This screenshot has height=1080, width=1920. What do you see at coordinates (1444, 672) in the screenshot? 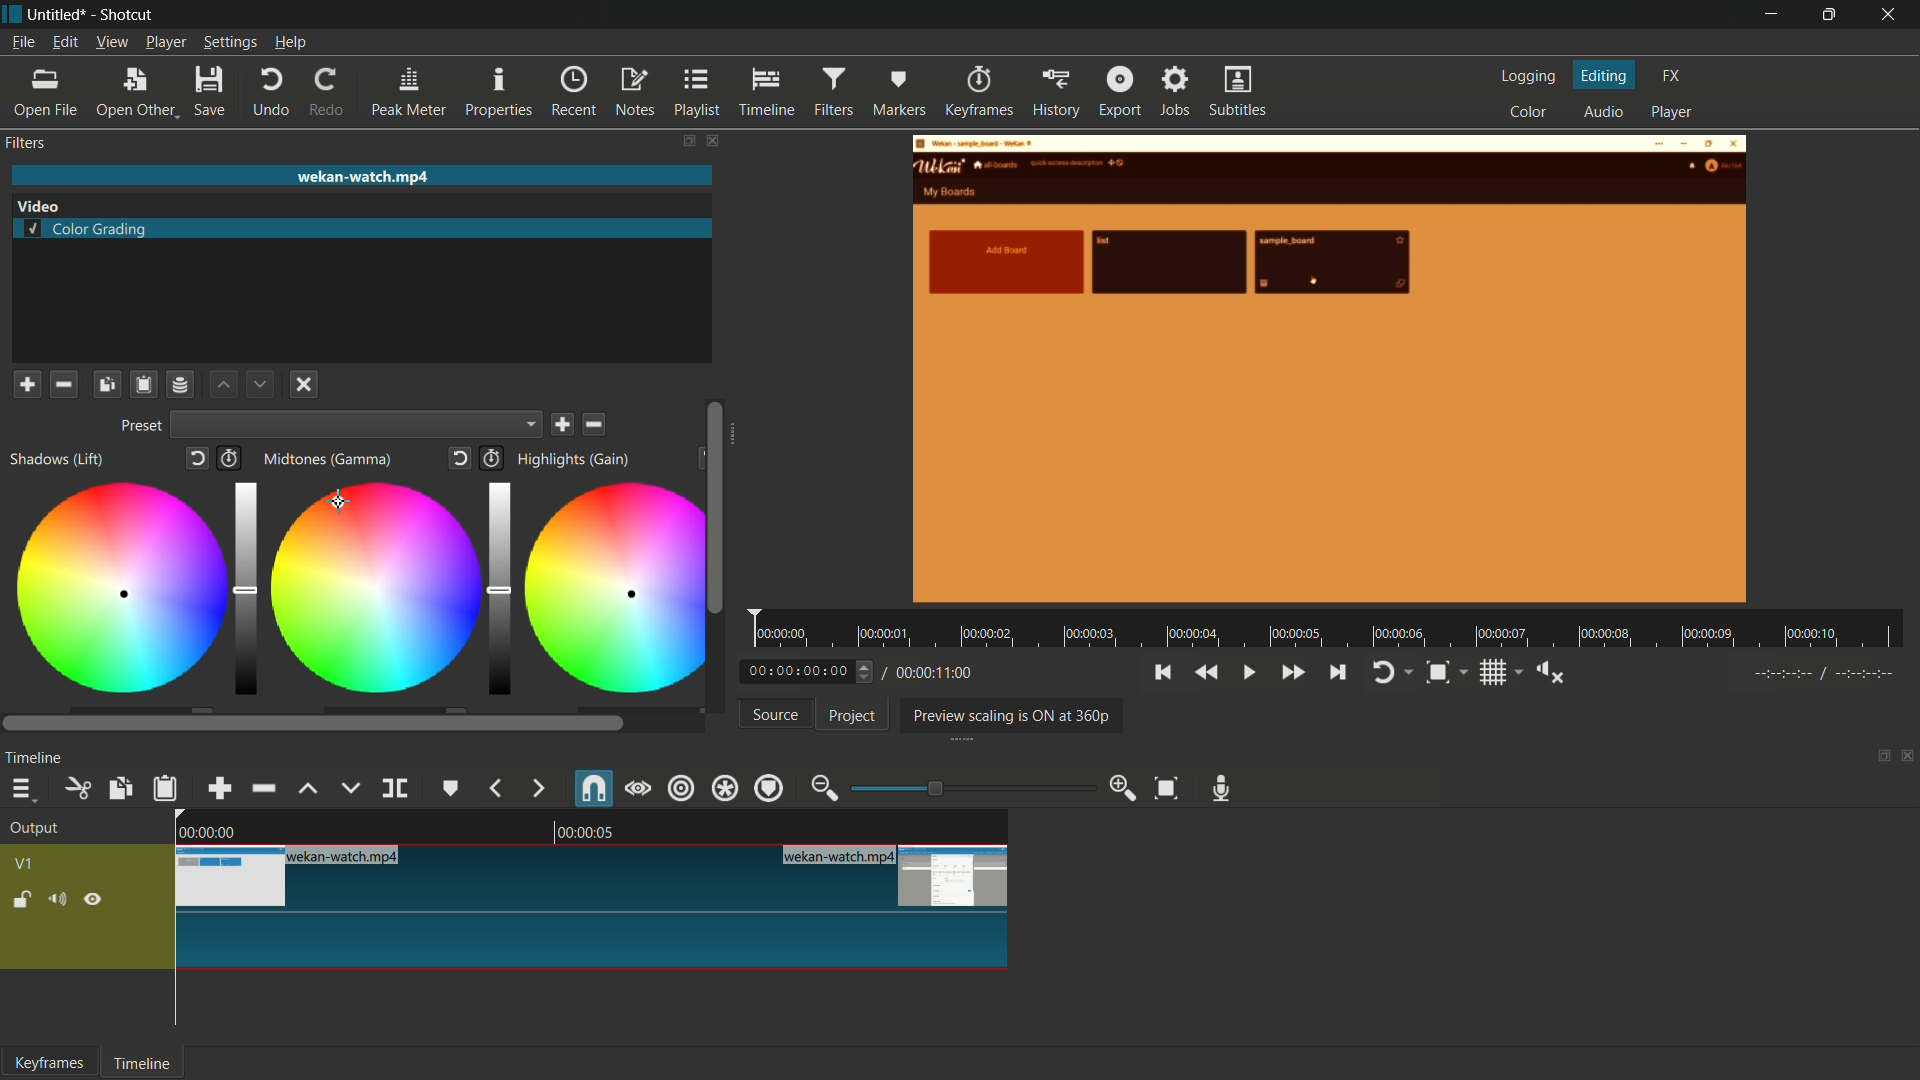
I see `toggle zoom` at bounding box center [1444, 672].